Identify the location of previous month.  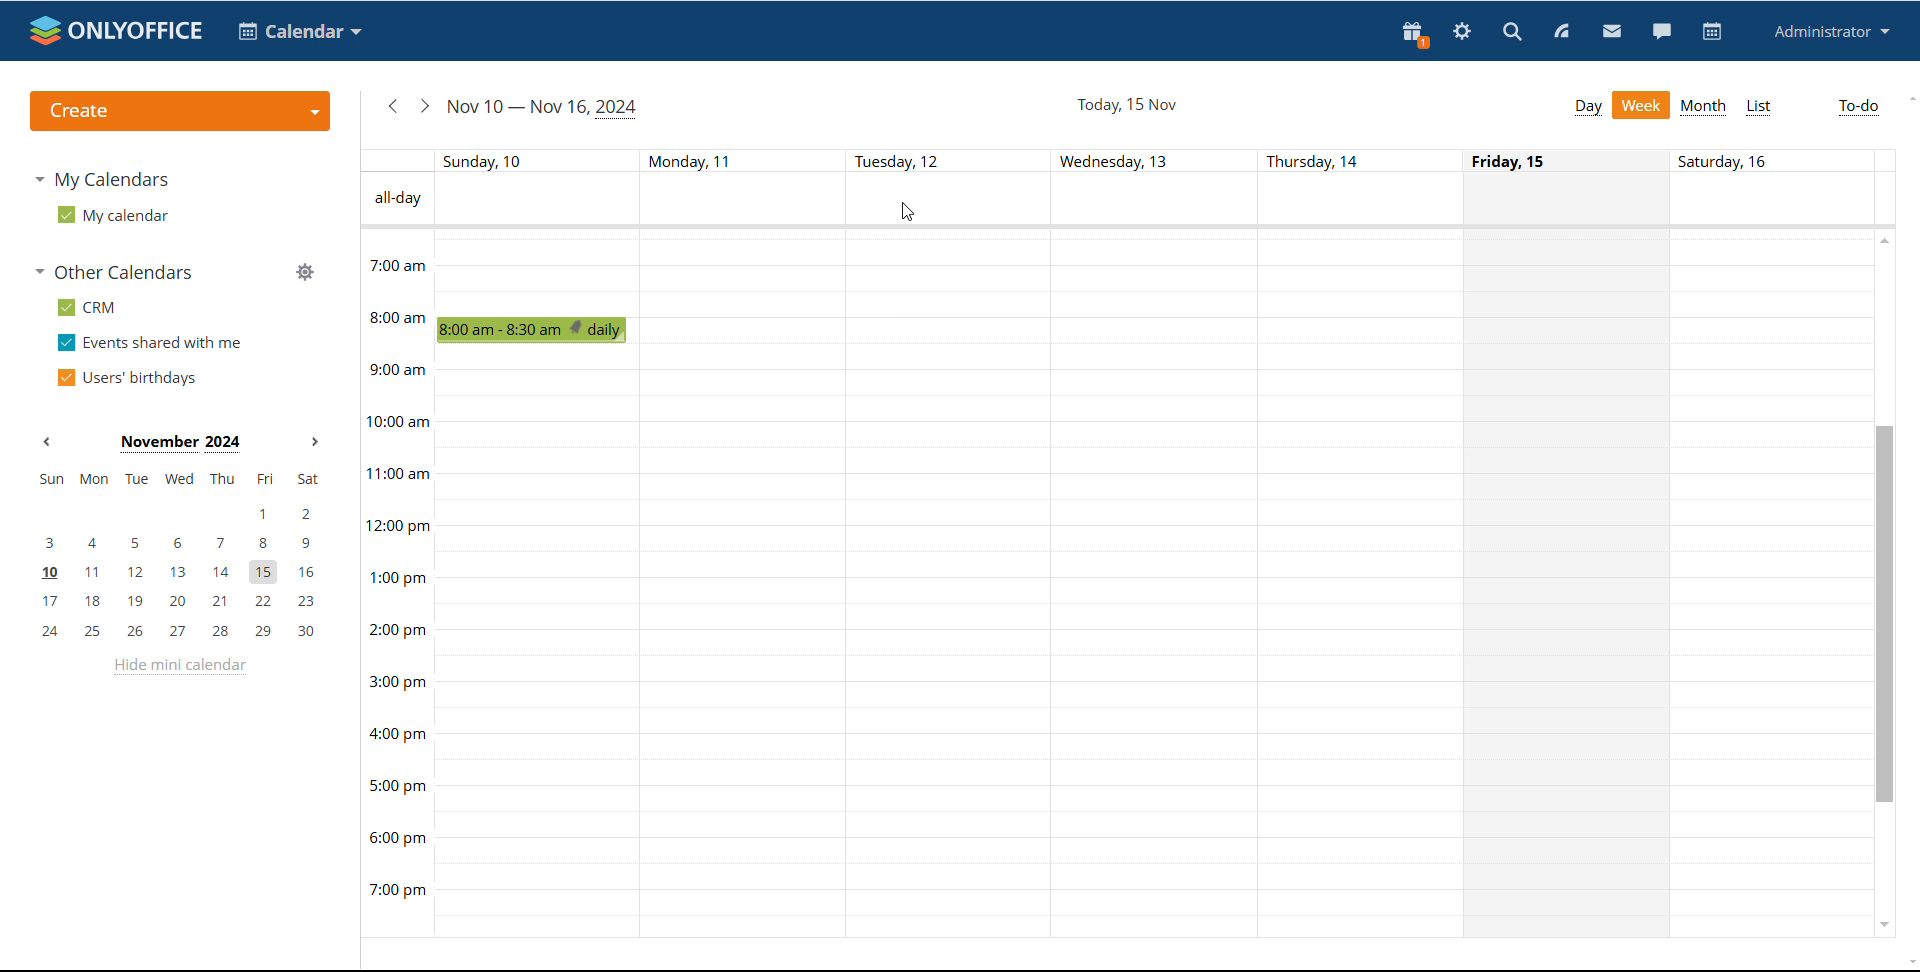
(48, 441).